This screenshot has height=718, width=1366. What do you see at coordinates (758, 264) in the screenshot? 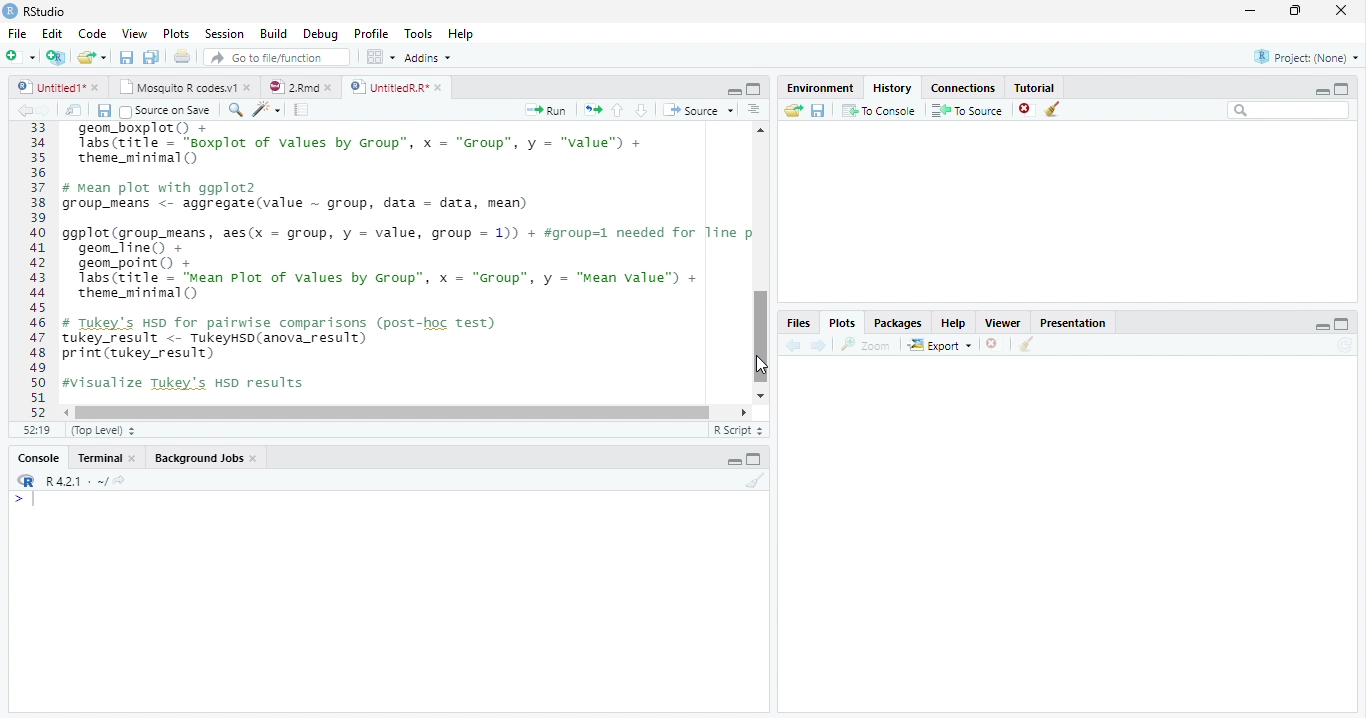
I see `Scrollbar` at bounding box center [758, 264].